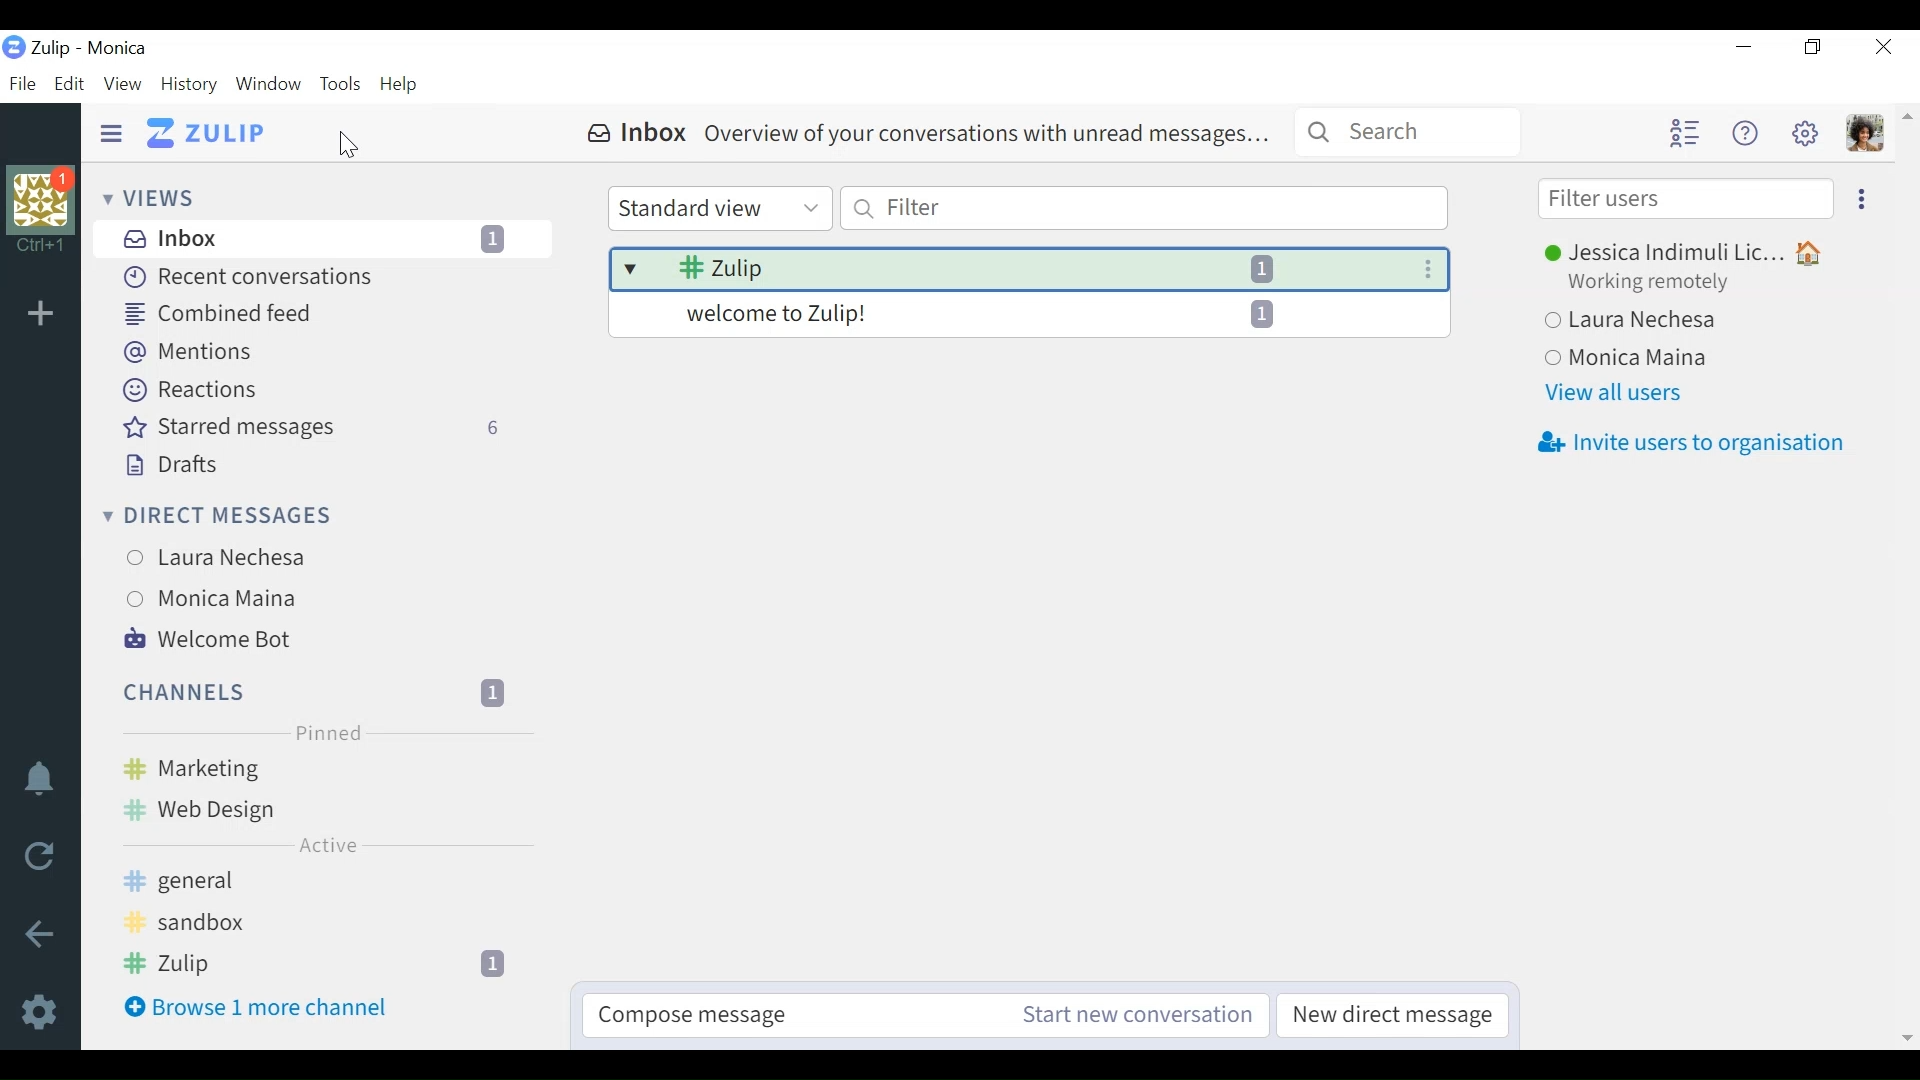 The width and height of the screenshot is (1920, 1080). What do you see at coordinates (718, 209) in the screenshot?
I see `Standard view dropdown` at bounding box center [718, 209].